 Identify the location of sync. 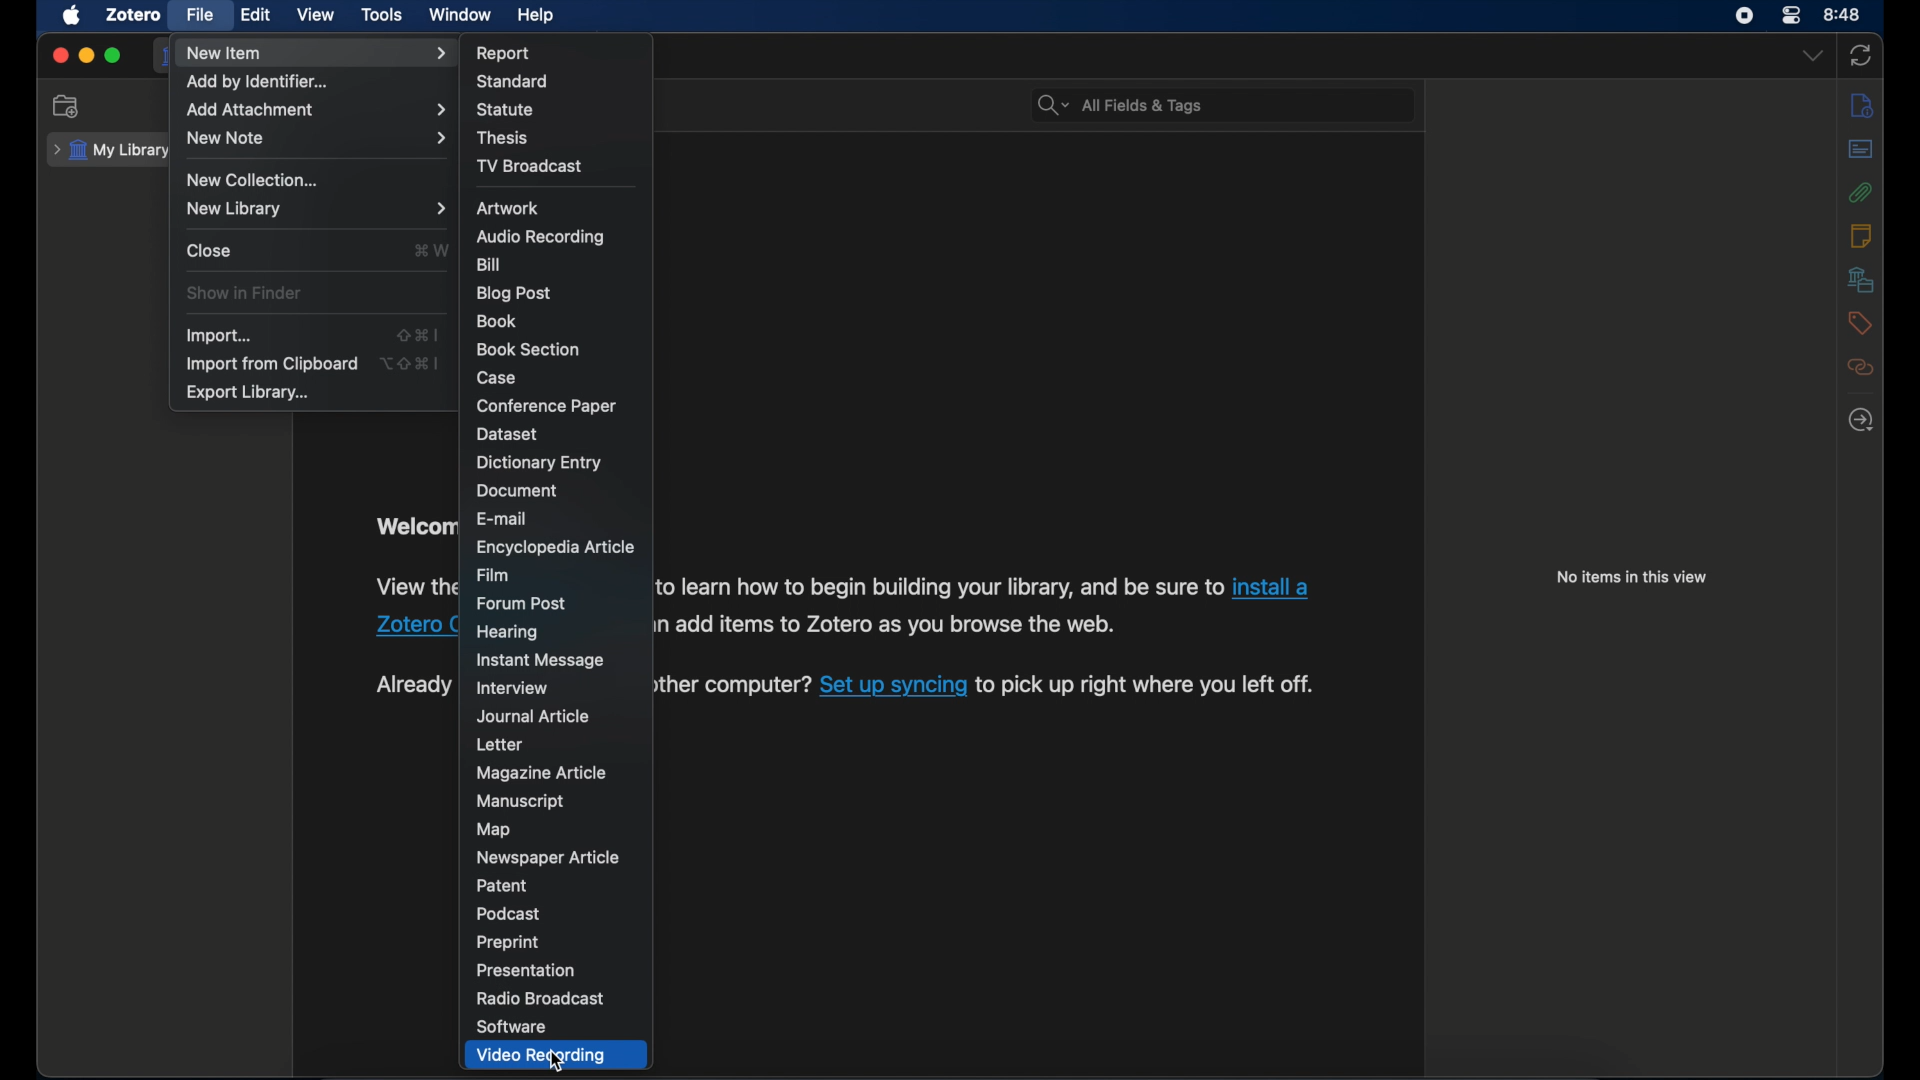
(1862, 56).